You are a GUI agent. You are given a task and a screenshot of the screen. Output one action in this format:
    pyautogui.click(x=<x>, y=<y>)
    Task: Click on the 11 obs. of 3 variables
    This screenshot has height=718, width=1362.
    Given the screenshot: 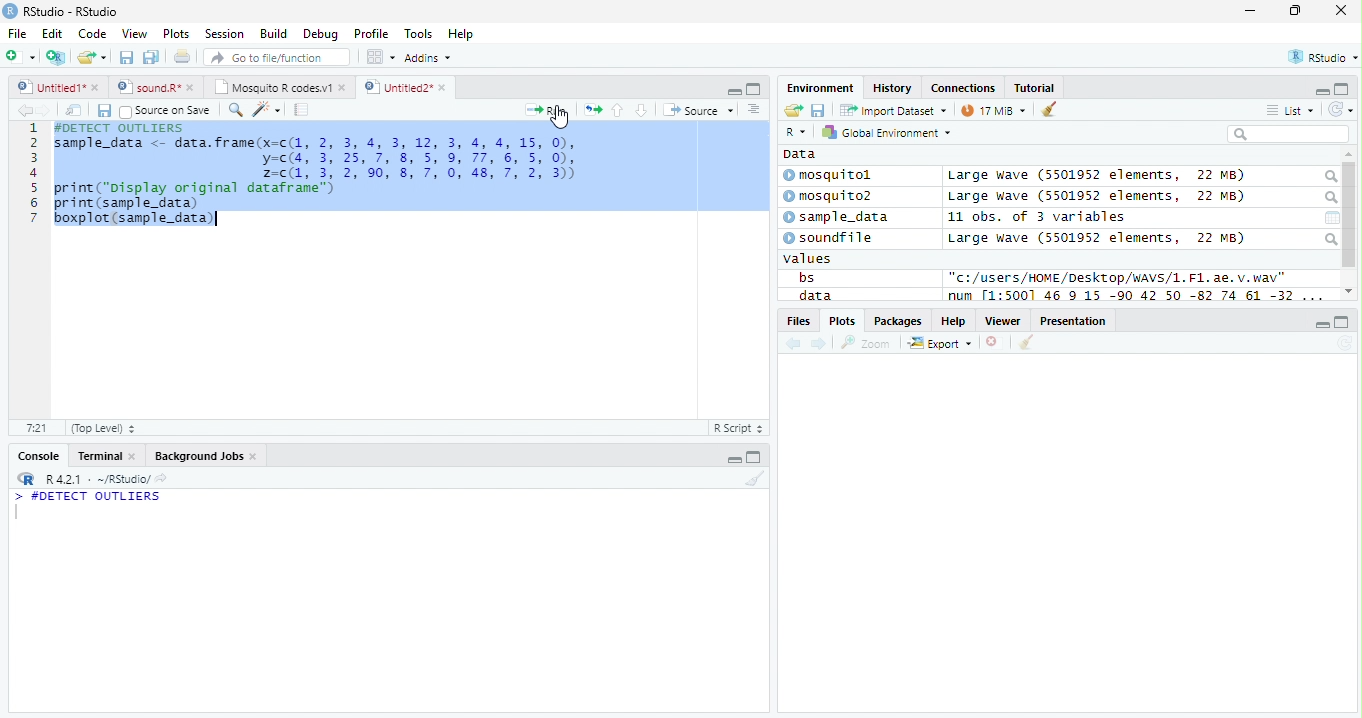 What is the action you would take?
    pyautogui.click(x=1037, y=217)
    